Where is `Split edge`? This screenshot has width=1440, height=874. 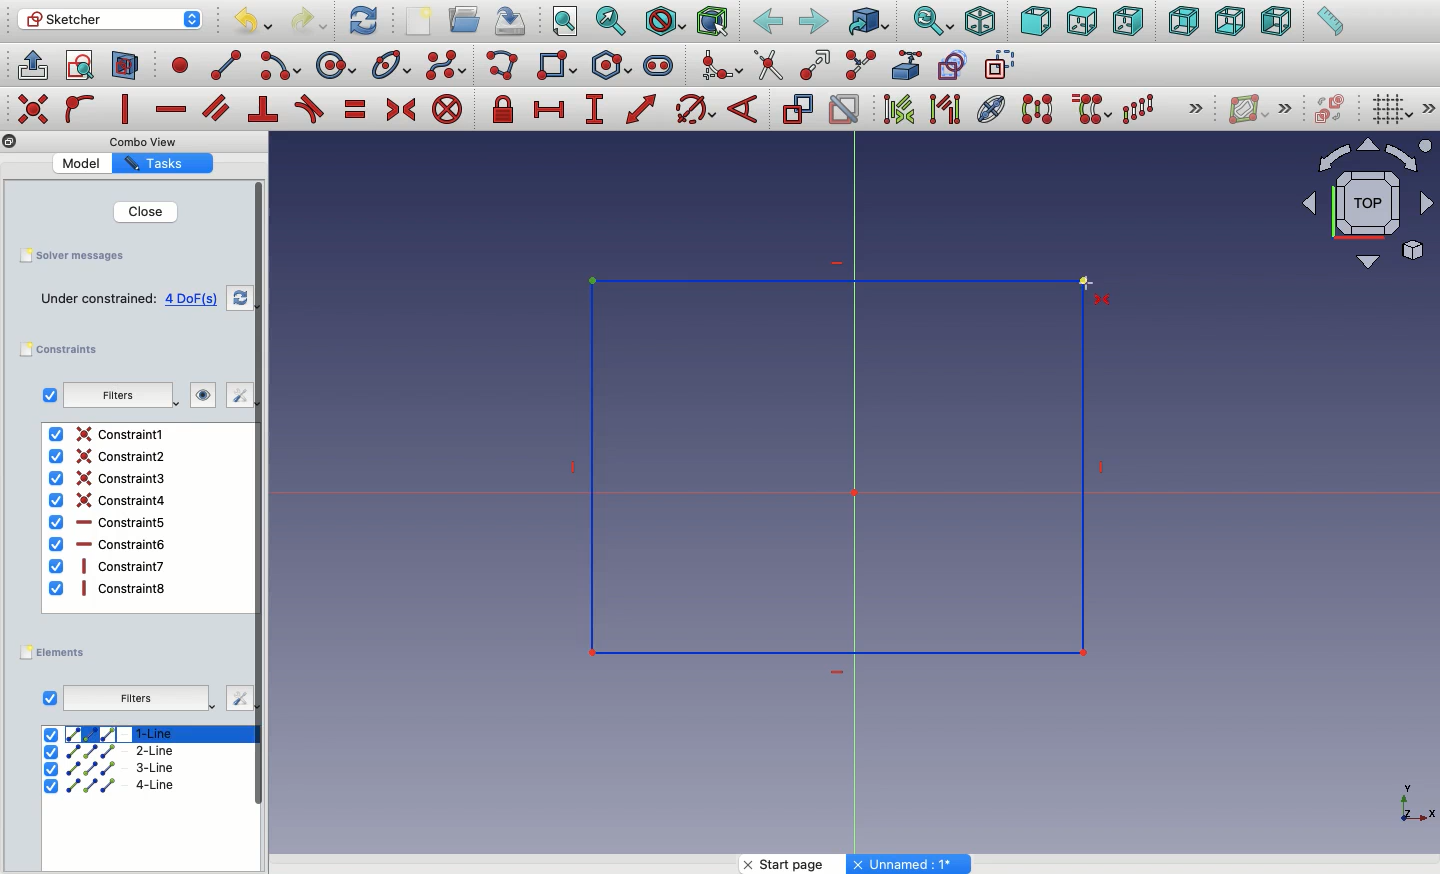
Split edge is located at coordinates (860, 66).